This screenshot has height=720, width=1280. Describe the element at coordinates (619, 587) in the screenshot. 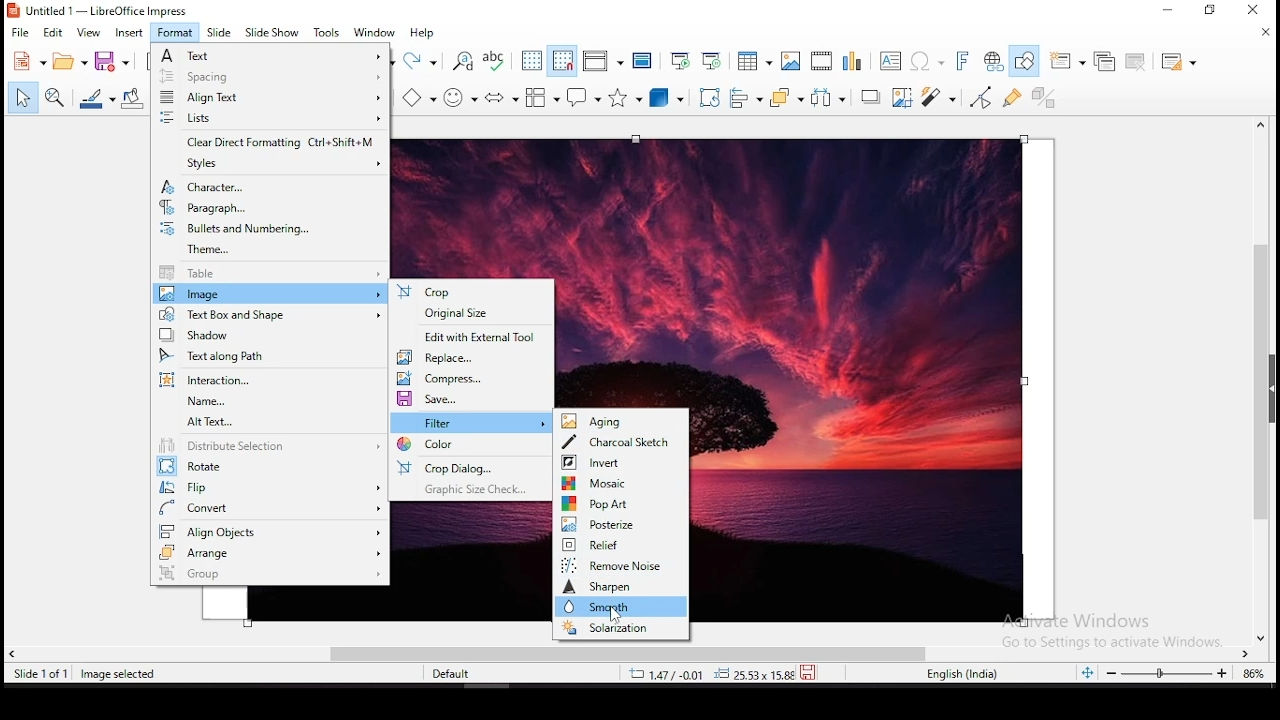

I see `sharpen` at that location.